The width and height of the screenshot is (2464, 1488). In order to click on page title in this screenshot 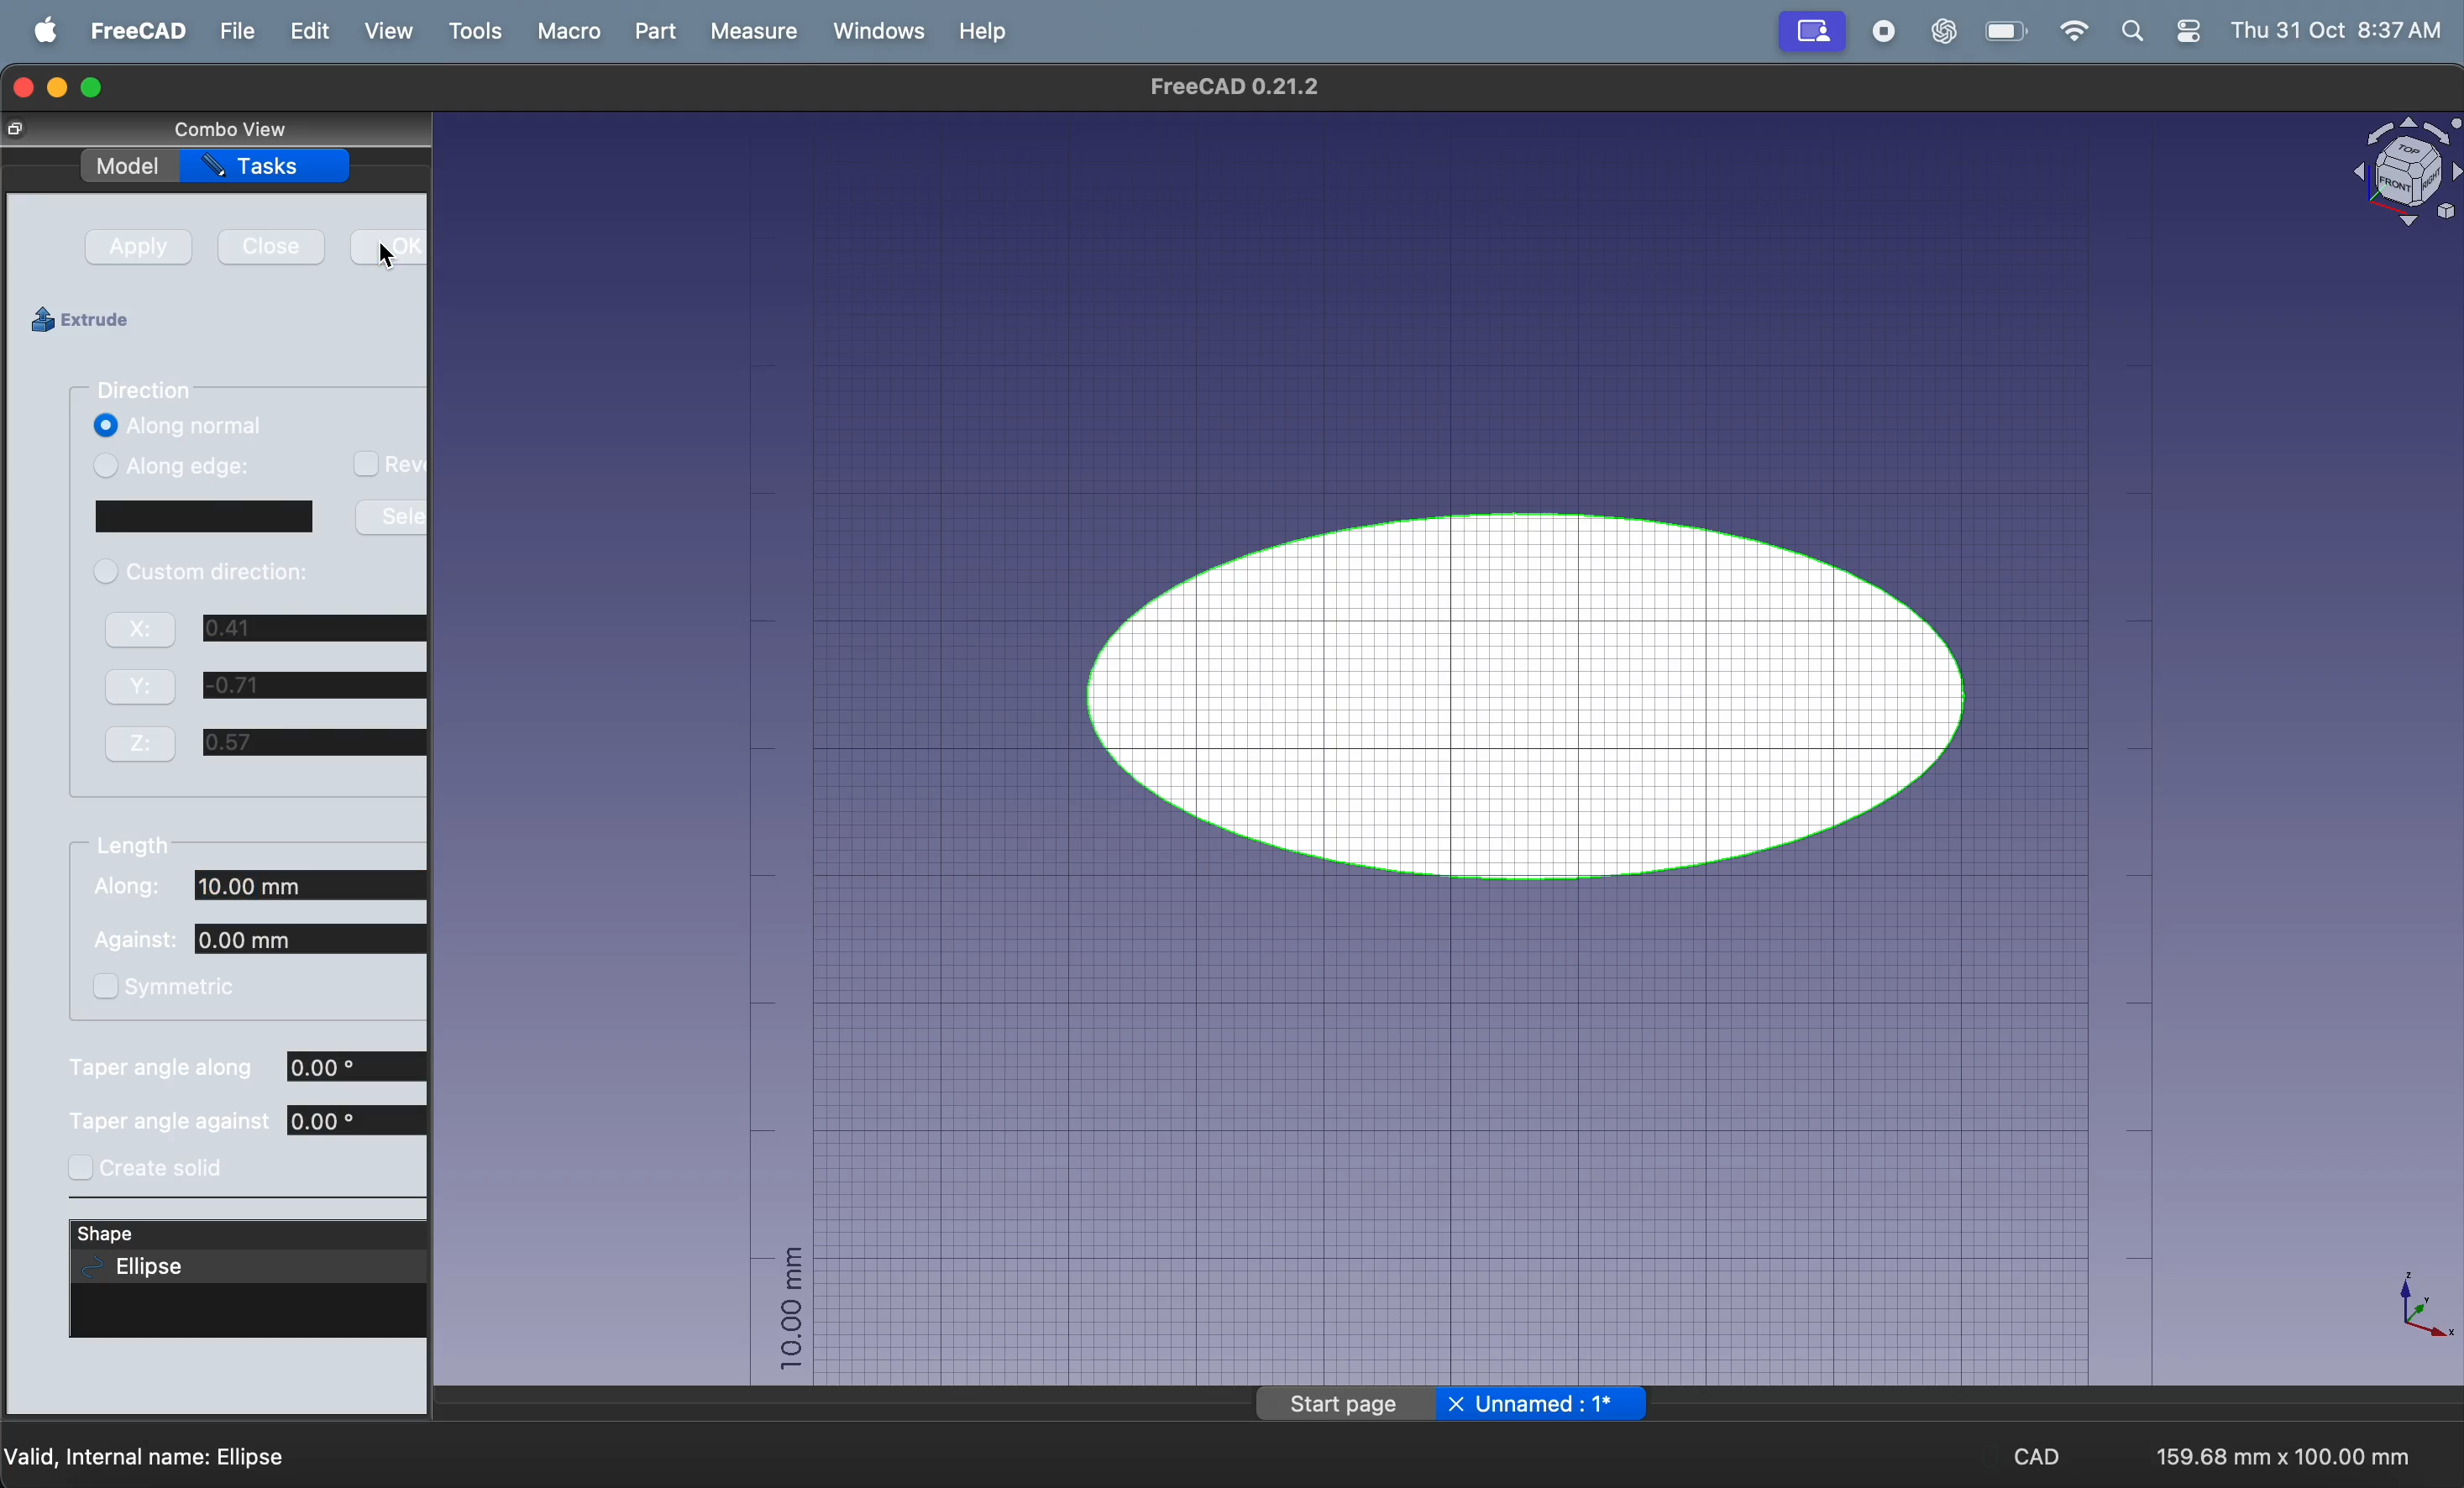, I will do `click(1448, 1405)`.